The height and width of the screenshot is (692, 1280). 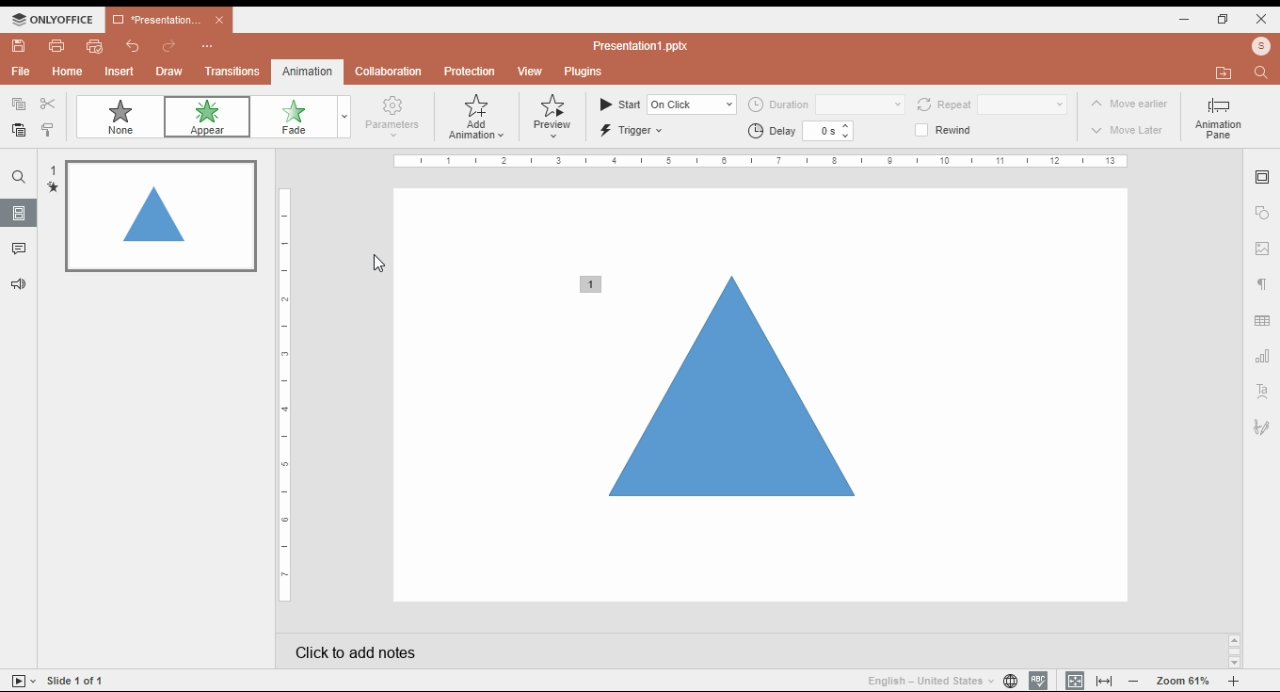 What do you see at coordinates (20, 46) in the screenshot?
I see `save` at bounding box center [20, 46].